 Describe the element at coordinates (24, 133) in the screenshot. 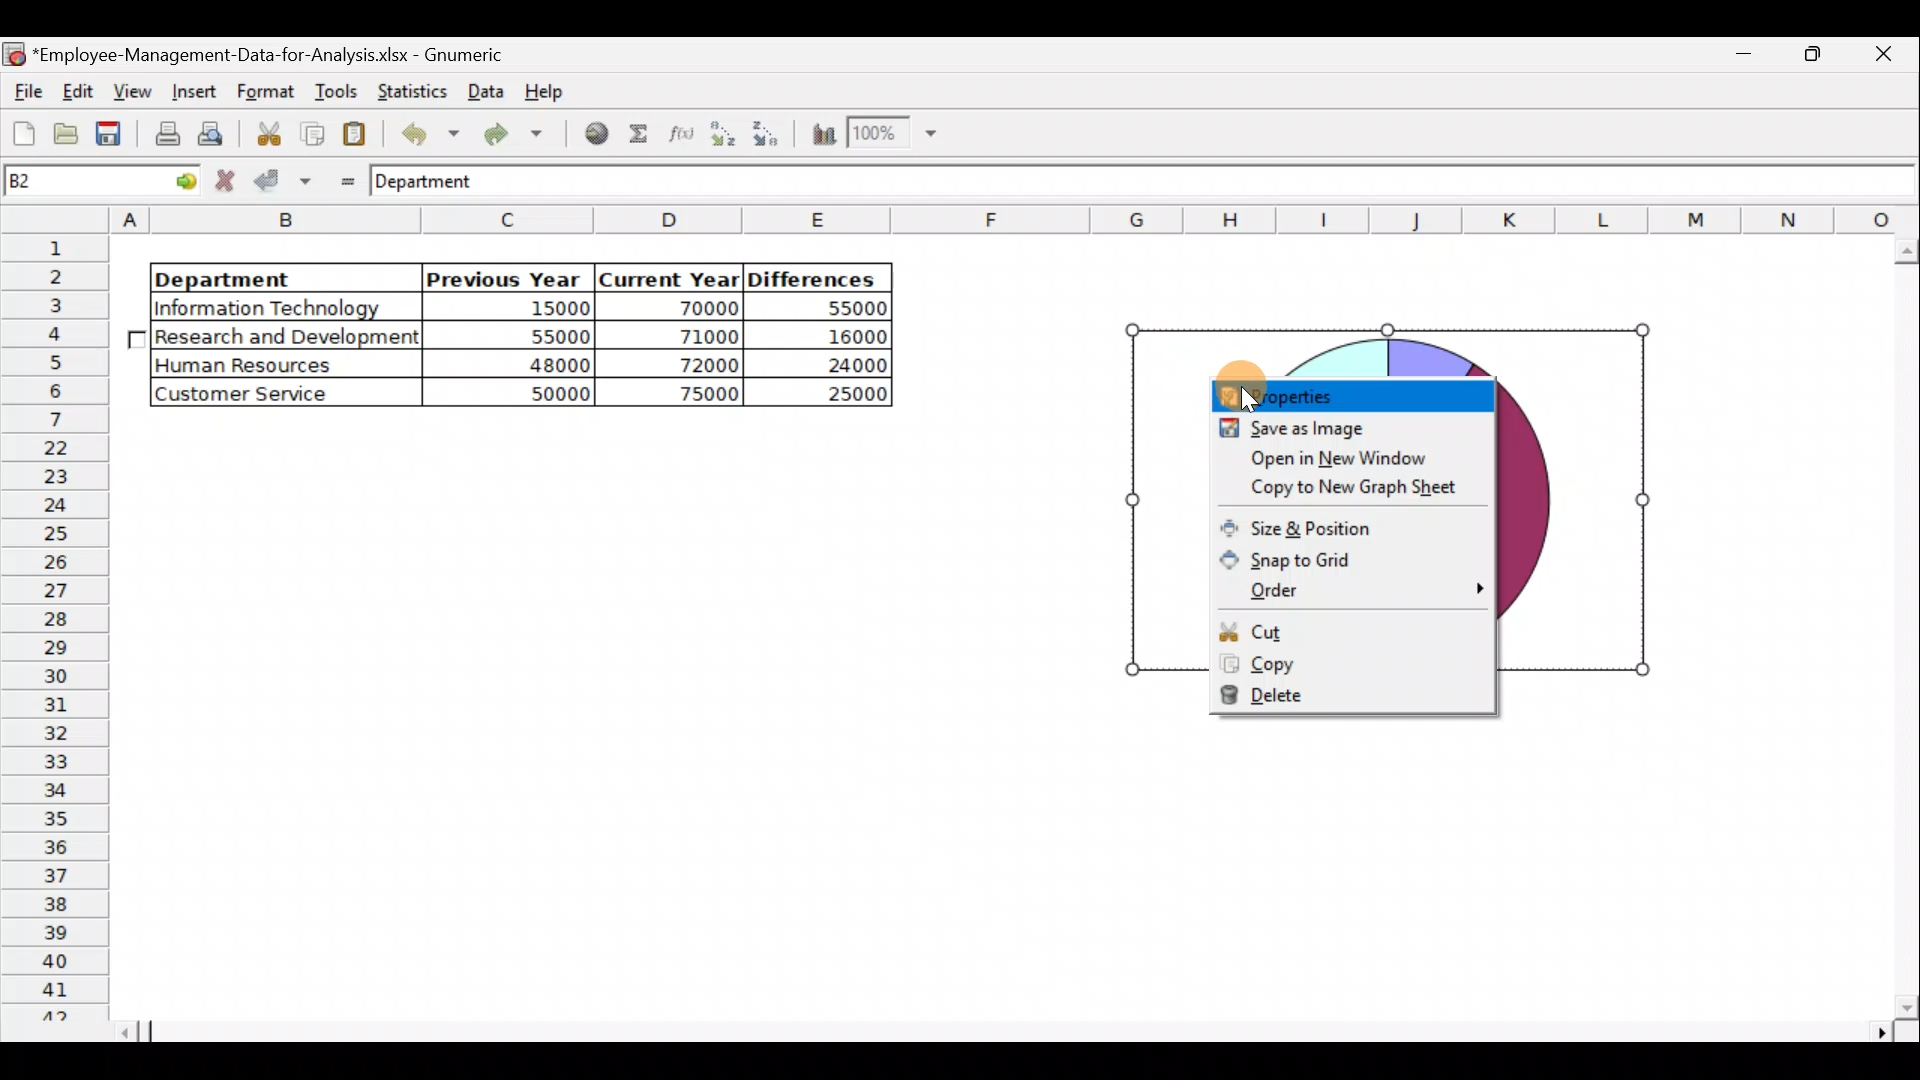

I see `Create a new workbook` at that location.